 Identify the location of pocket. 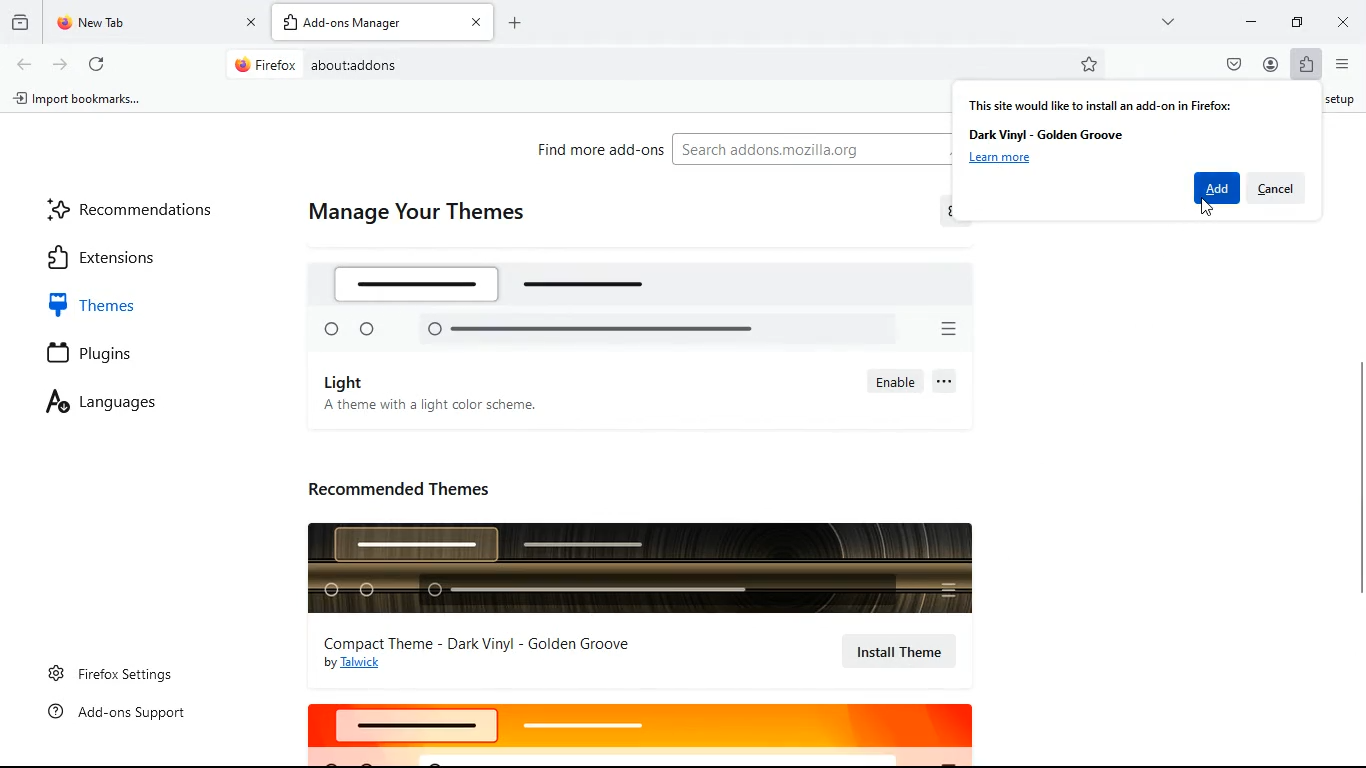
(1236, 67).